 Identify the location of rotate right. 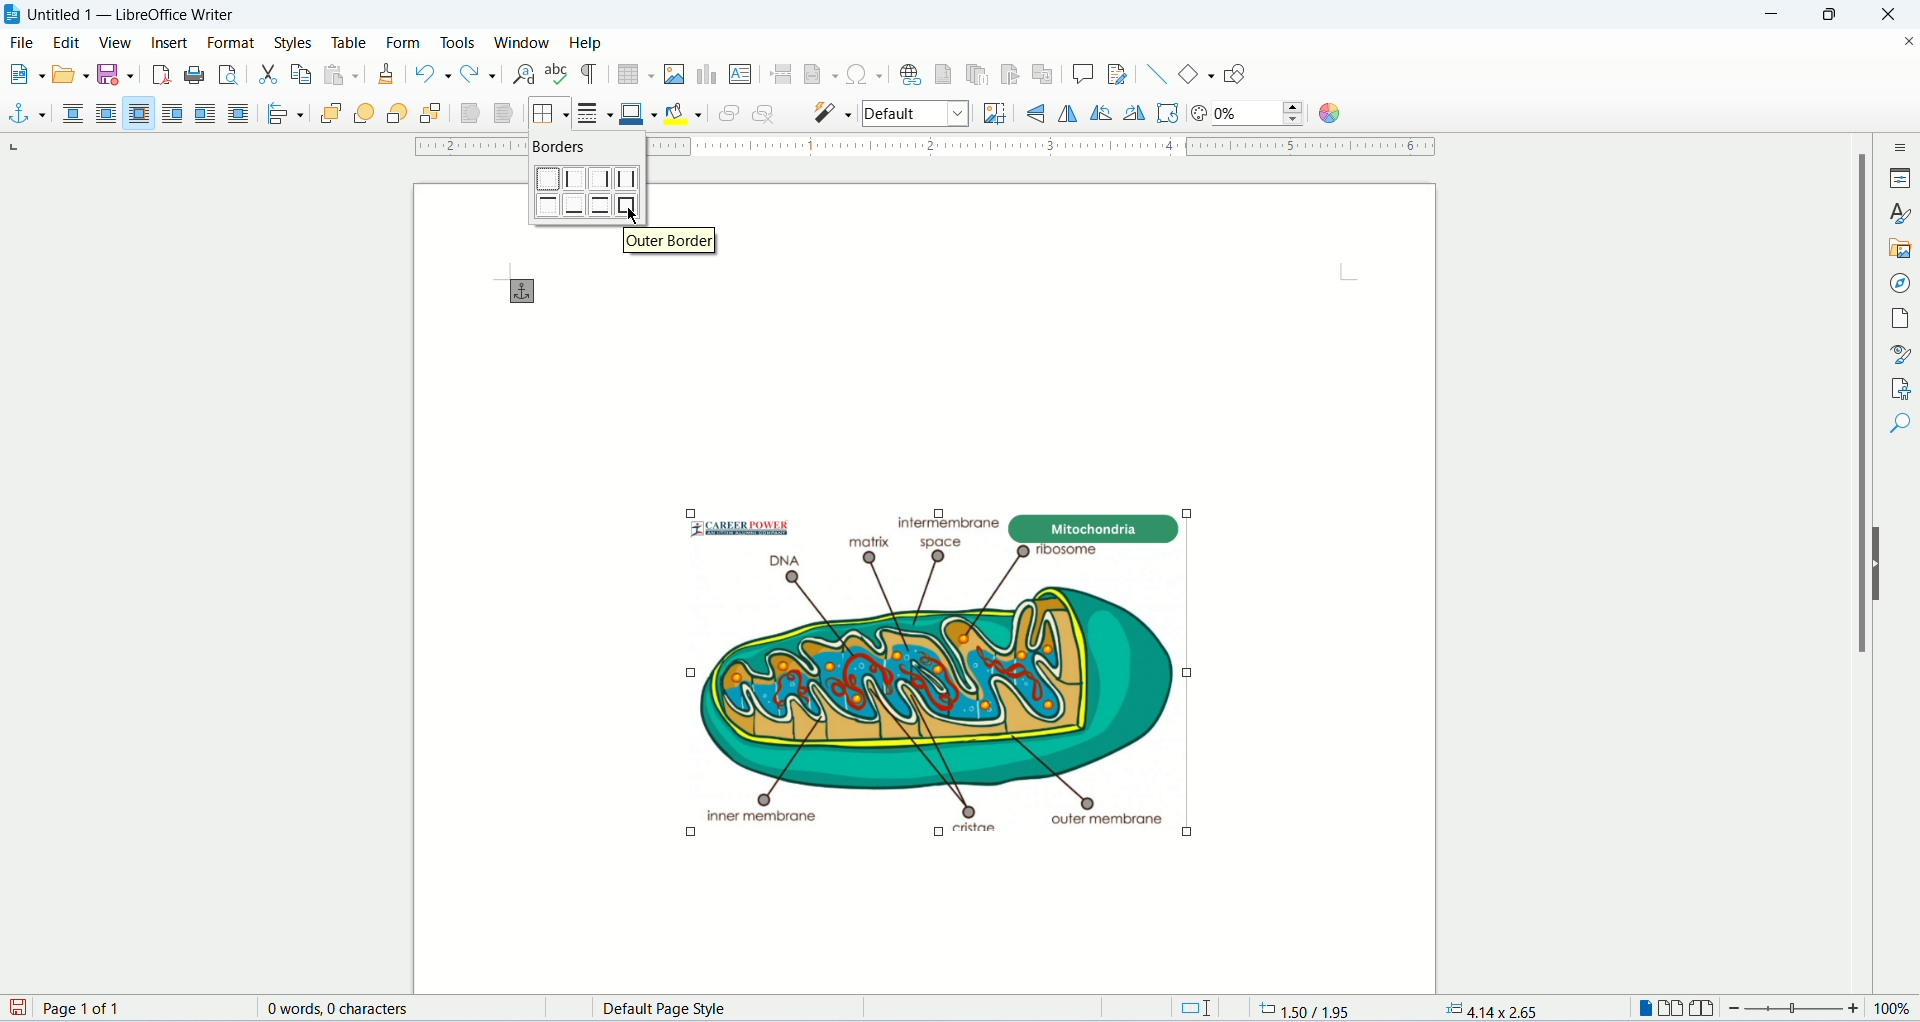
(1137, 114).